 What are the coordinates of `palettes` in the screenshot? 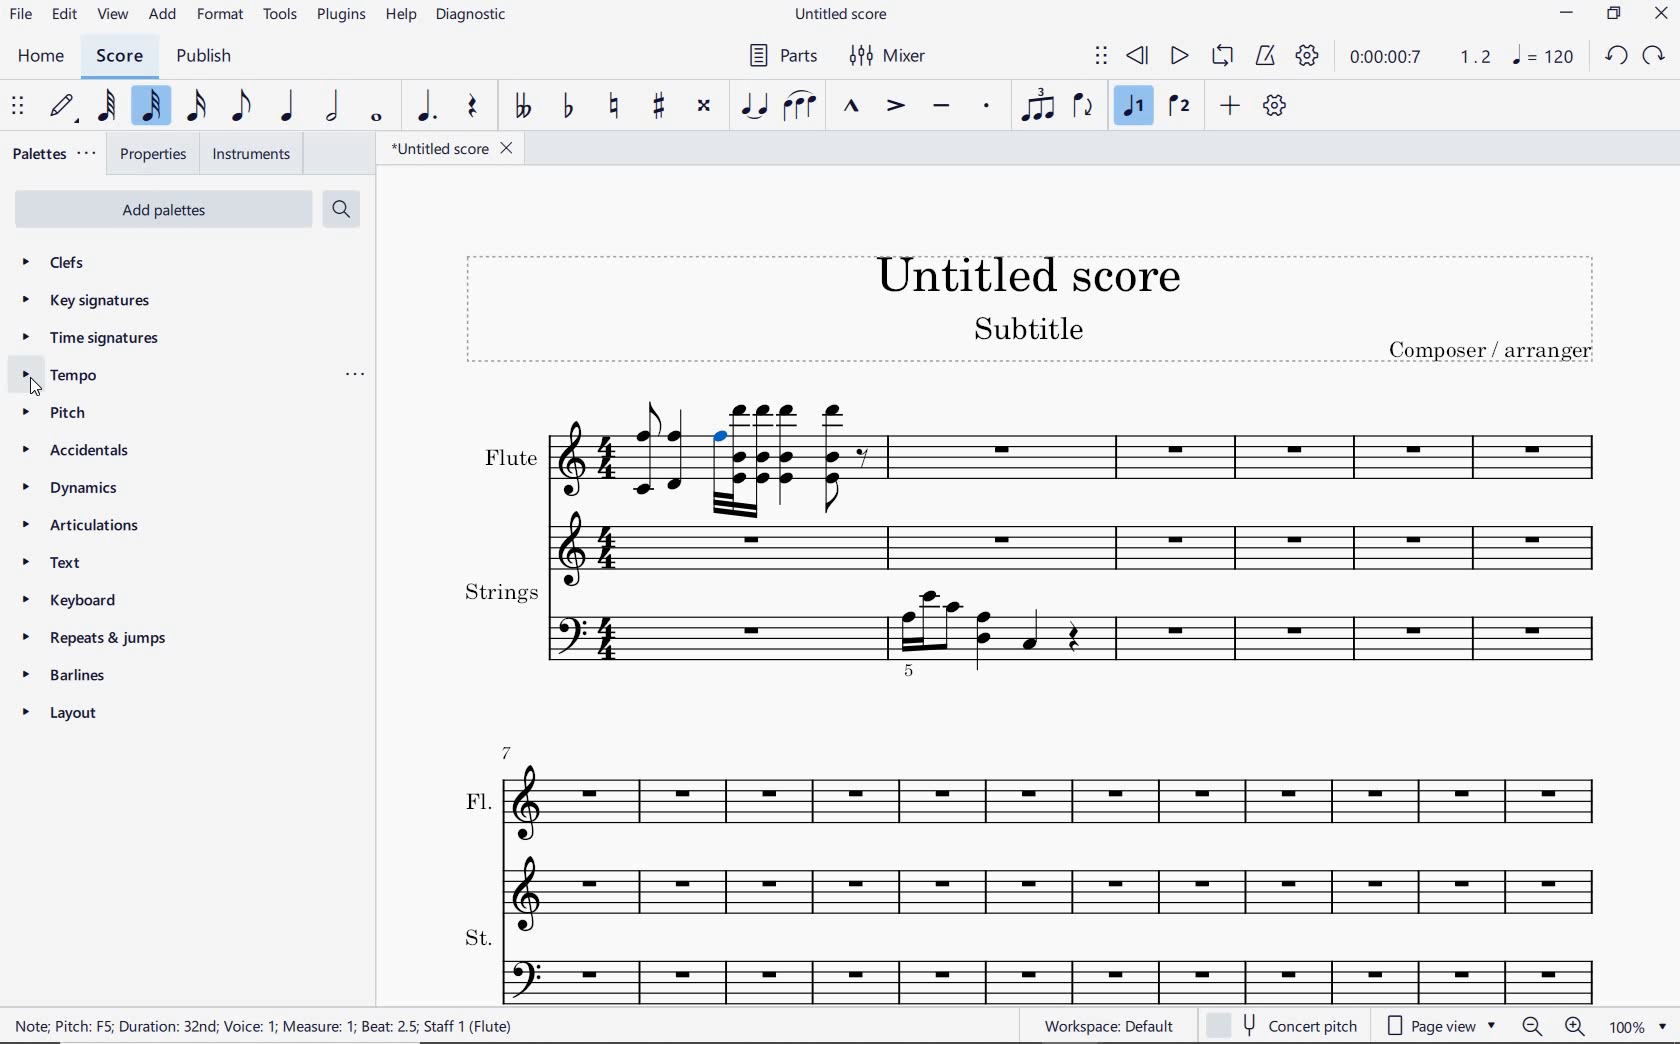 It's located at (53, 154).